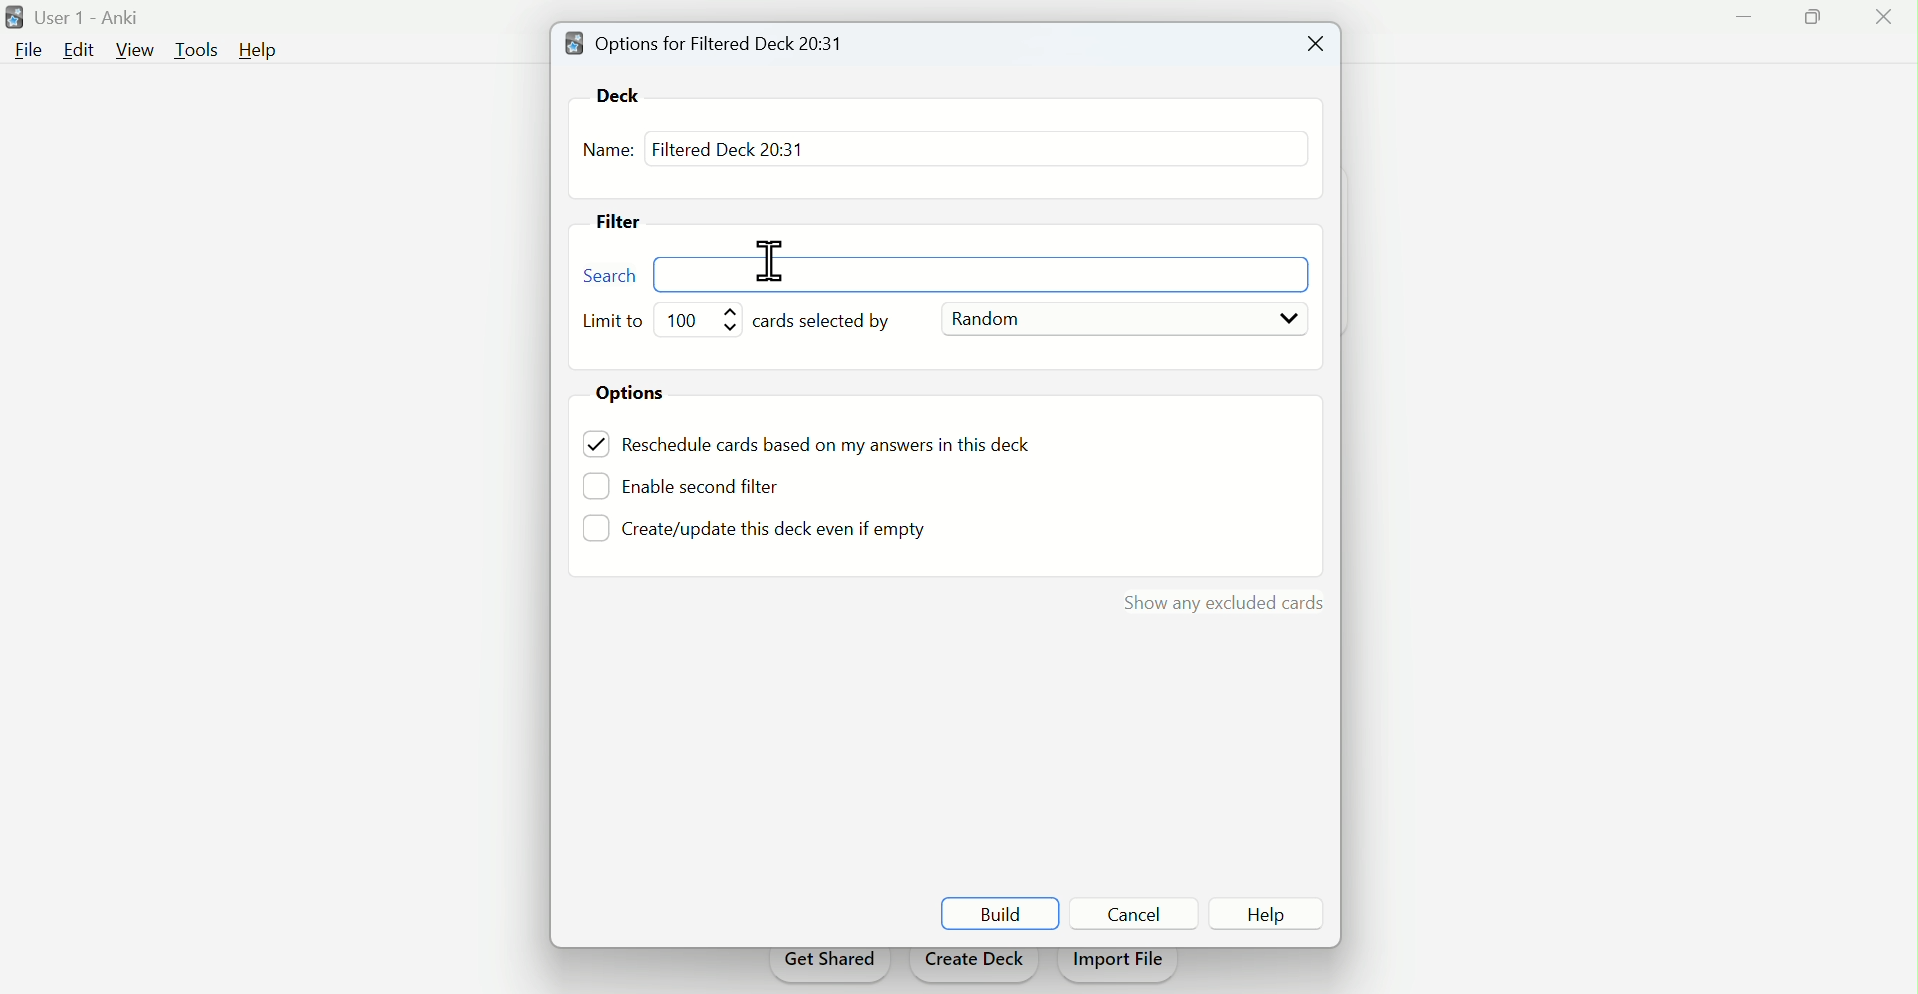 Image resolution: width=1918 pixels, height=994 pixels. Describe the element at coordinates (264, 51) in the screenshot. I see `Help` at that location.